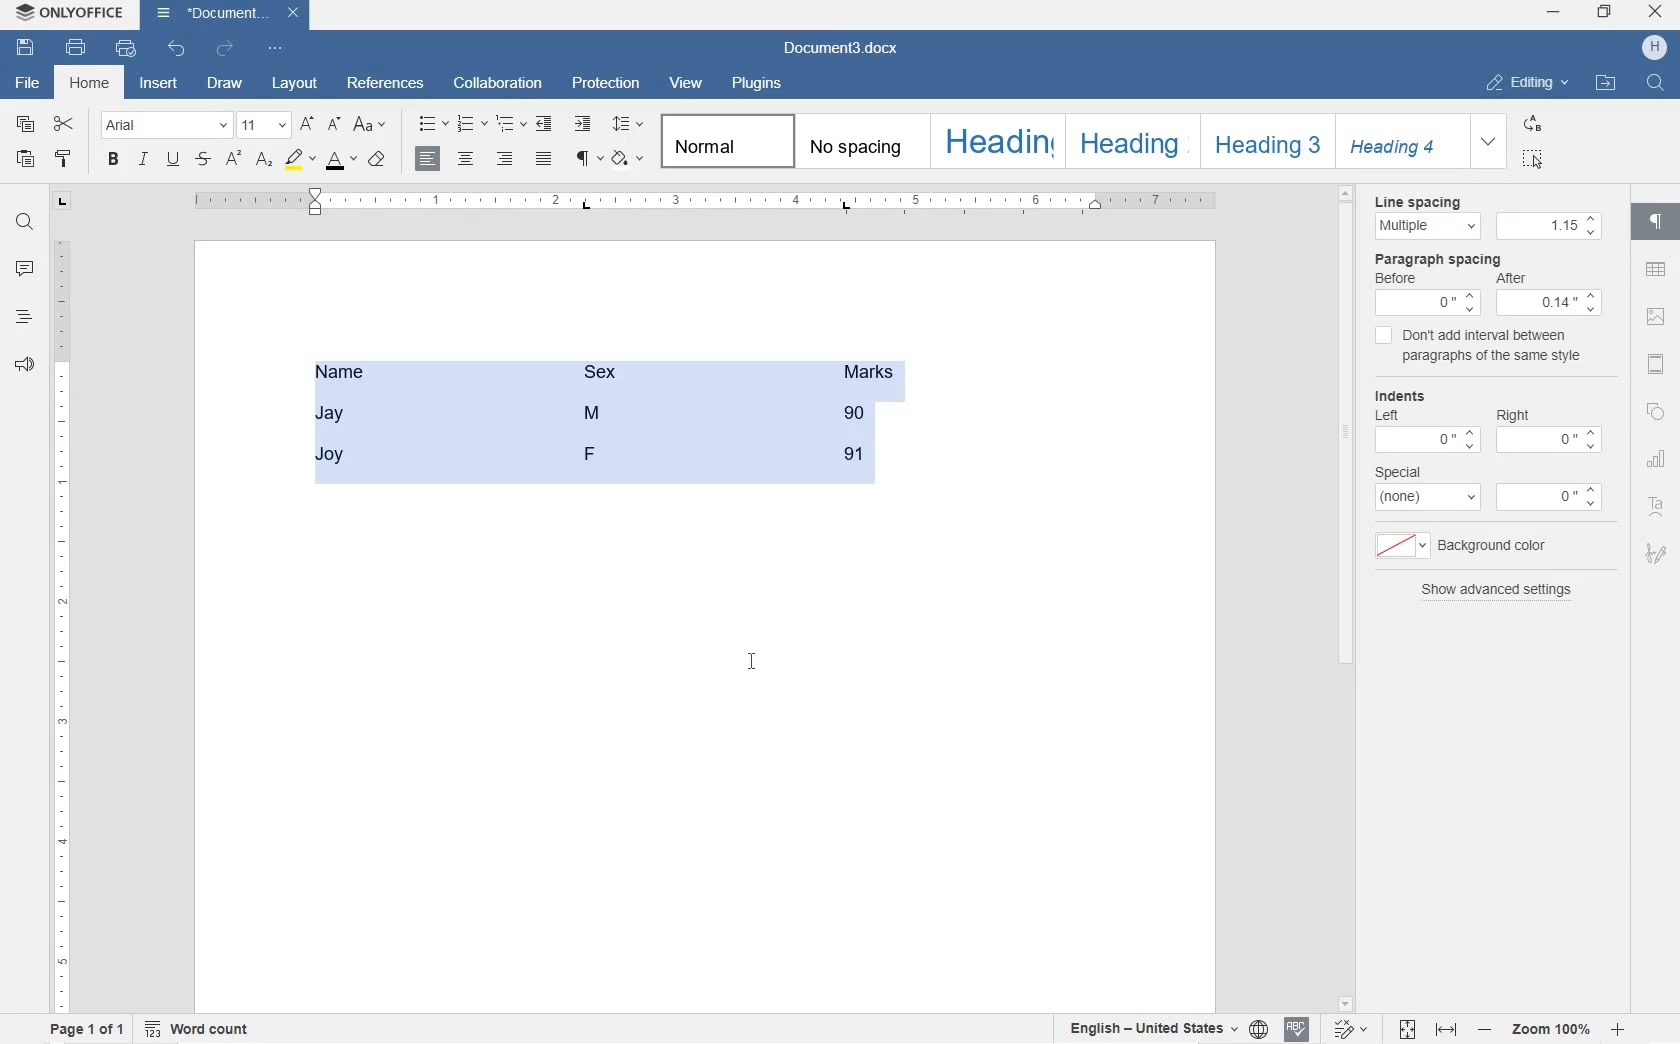 The height and width of the screenshot is (1044, 1680). Describe the element at coordinates (113, 160) in the screenshot. I see `BOLD` at that location.